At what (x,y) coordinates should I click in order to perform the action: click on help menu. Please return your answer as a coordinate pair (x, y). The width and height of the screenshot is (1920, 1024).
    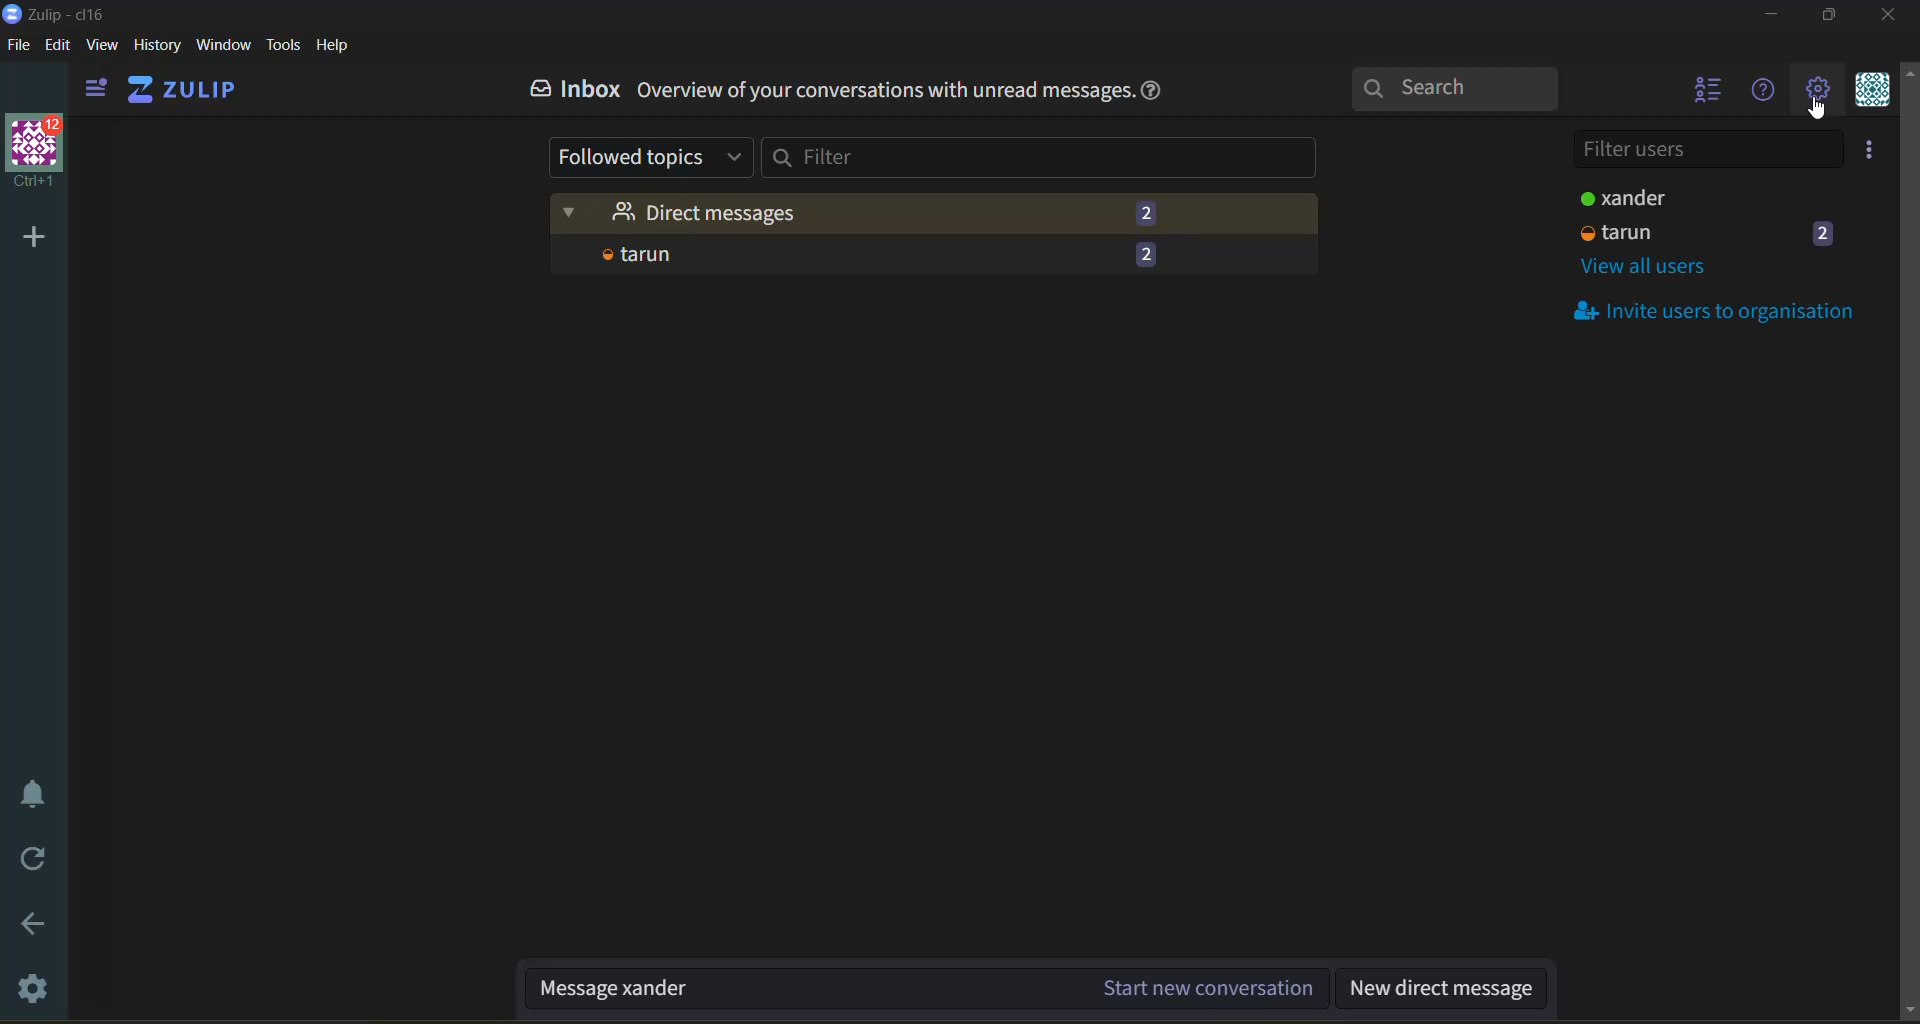
    Looking at the image, I should click on (1759, 92).